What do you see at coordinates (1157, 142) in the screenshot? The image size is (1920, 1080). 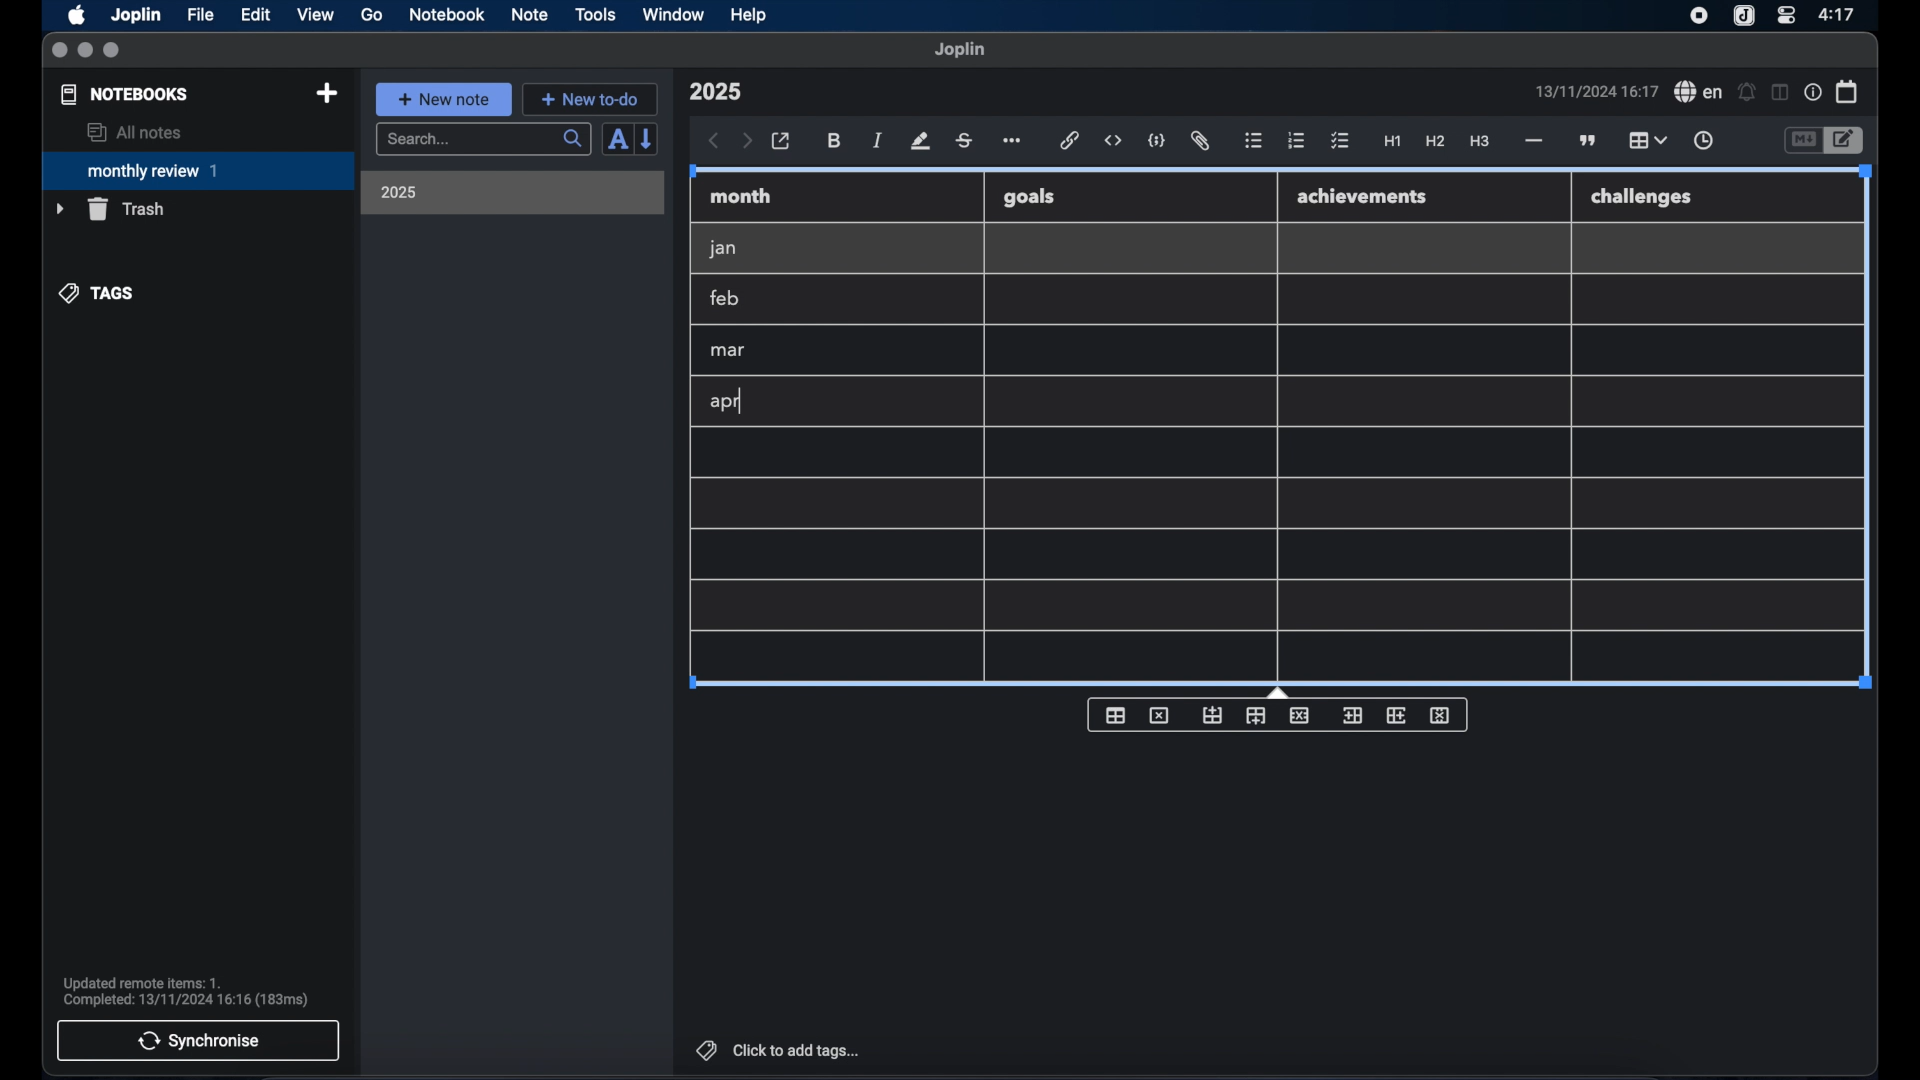 I see `code` at bounding box center [1157, 142].